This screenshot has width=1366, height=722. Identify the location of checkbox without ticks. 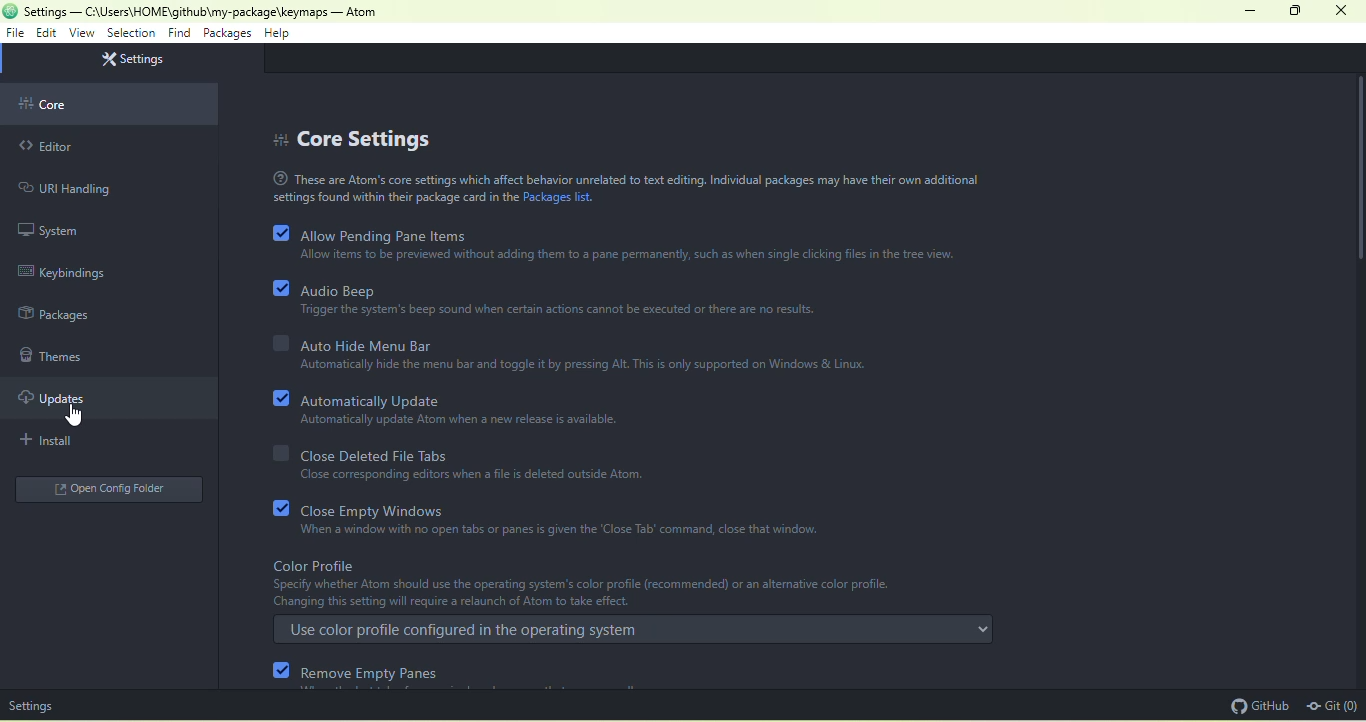
(282, 452).